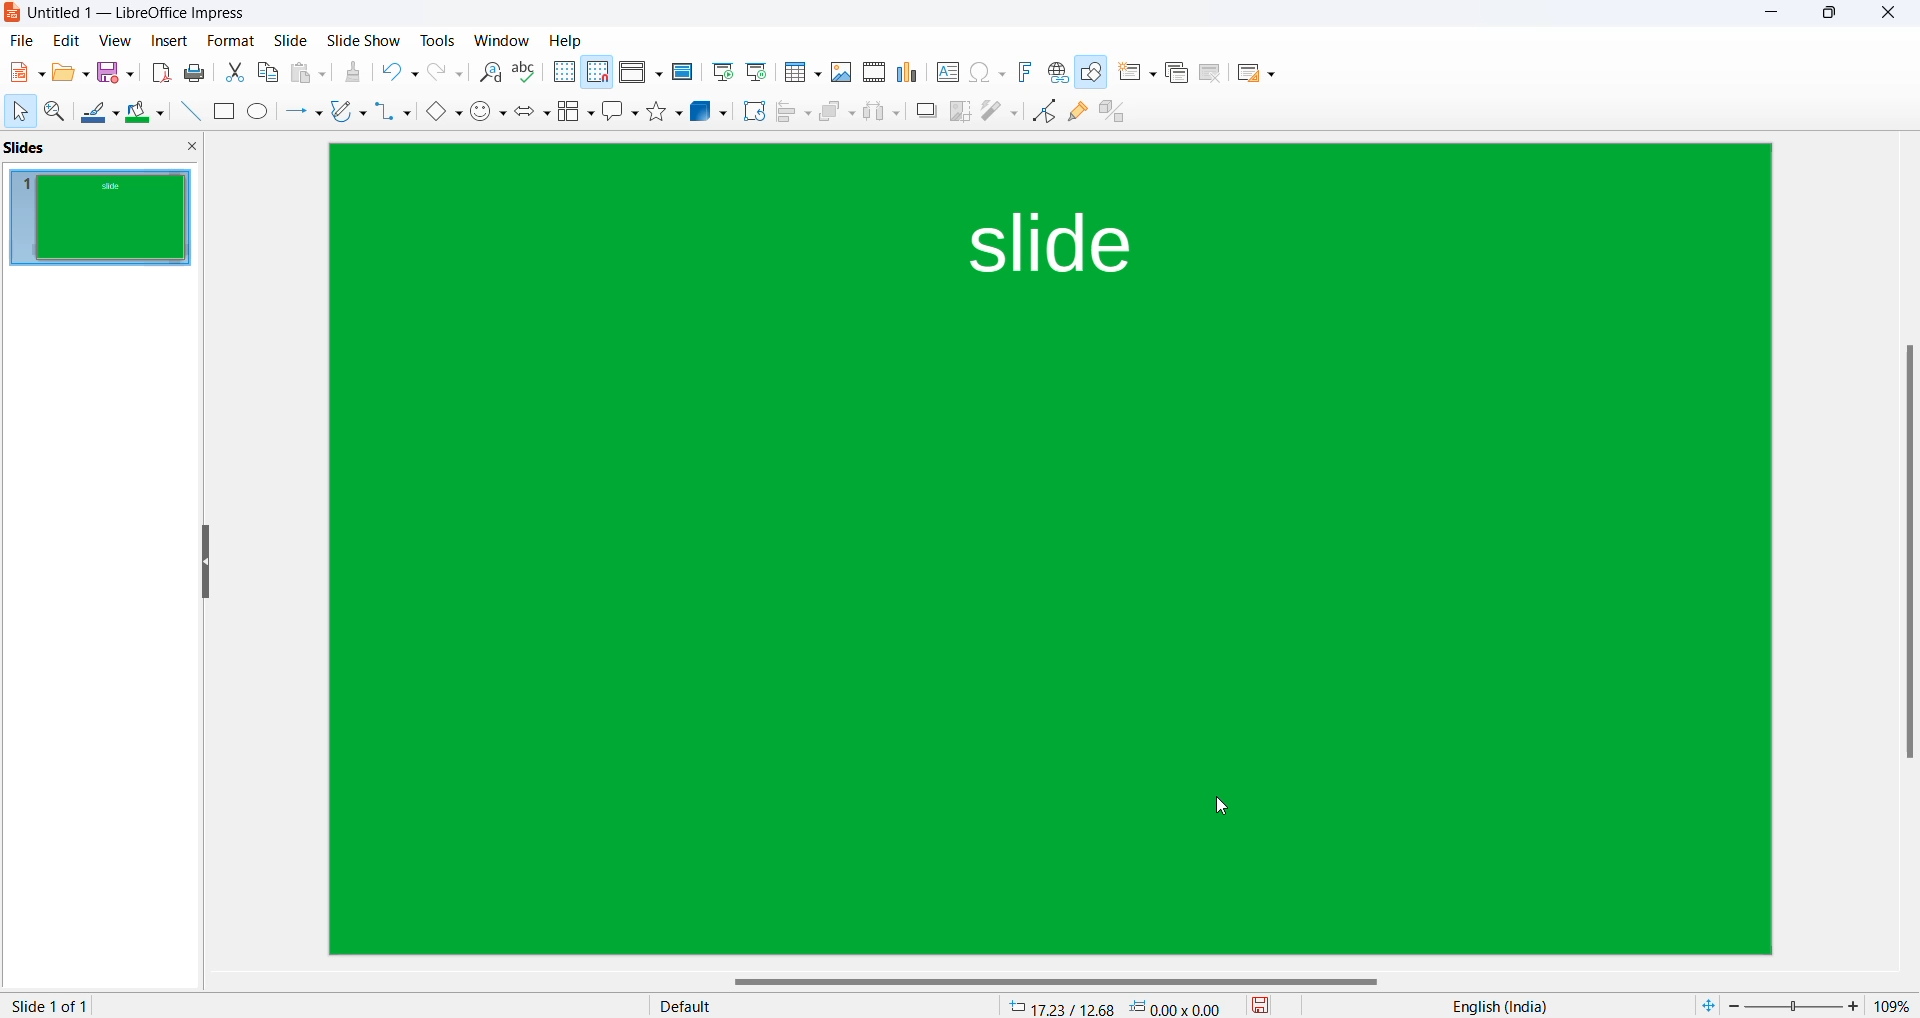 The height and width of the screenshot is (1018, 1920). Describe the element at coordinates (1057, 72) in the screenshot. I see `insert hyperlink` at that location.